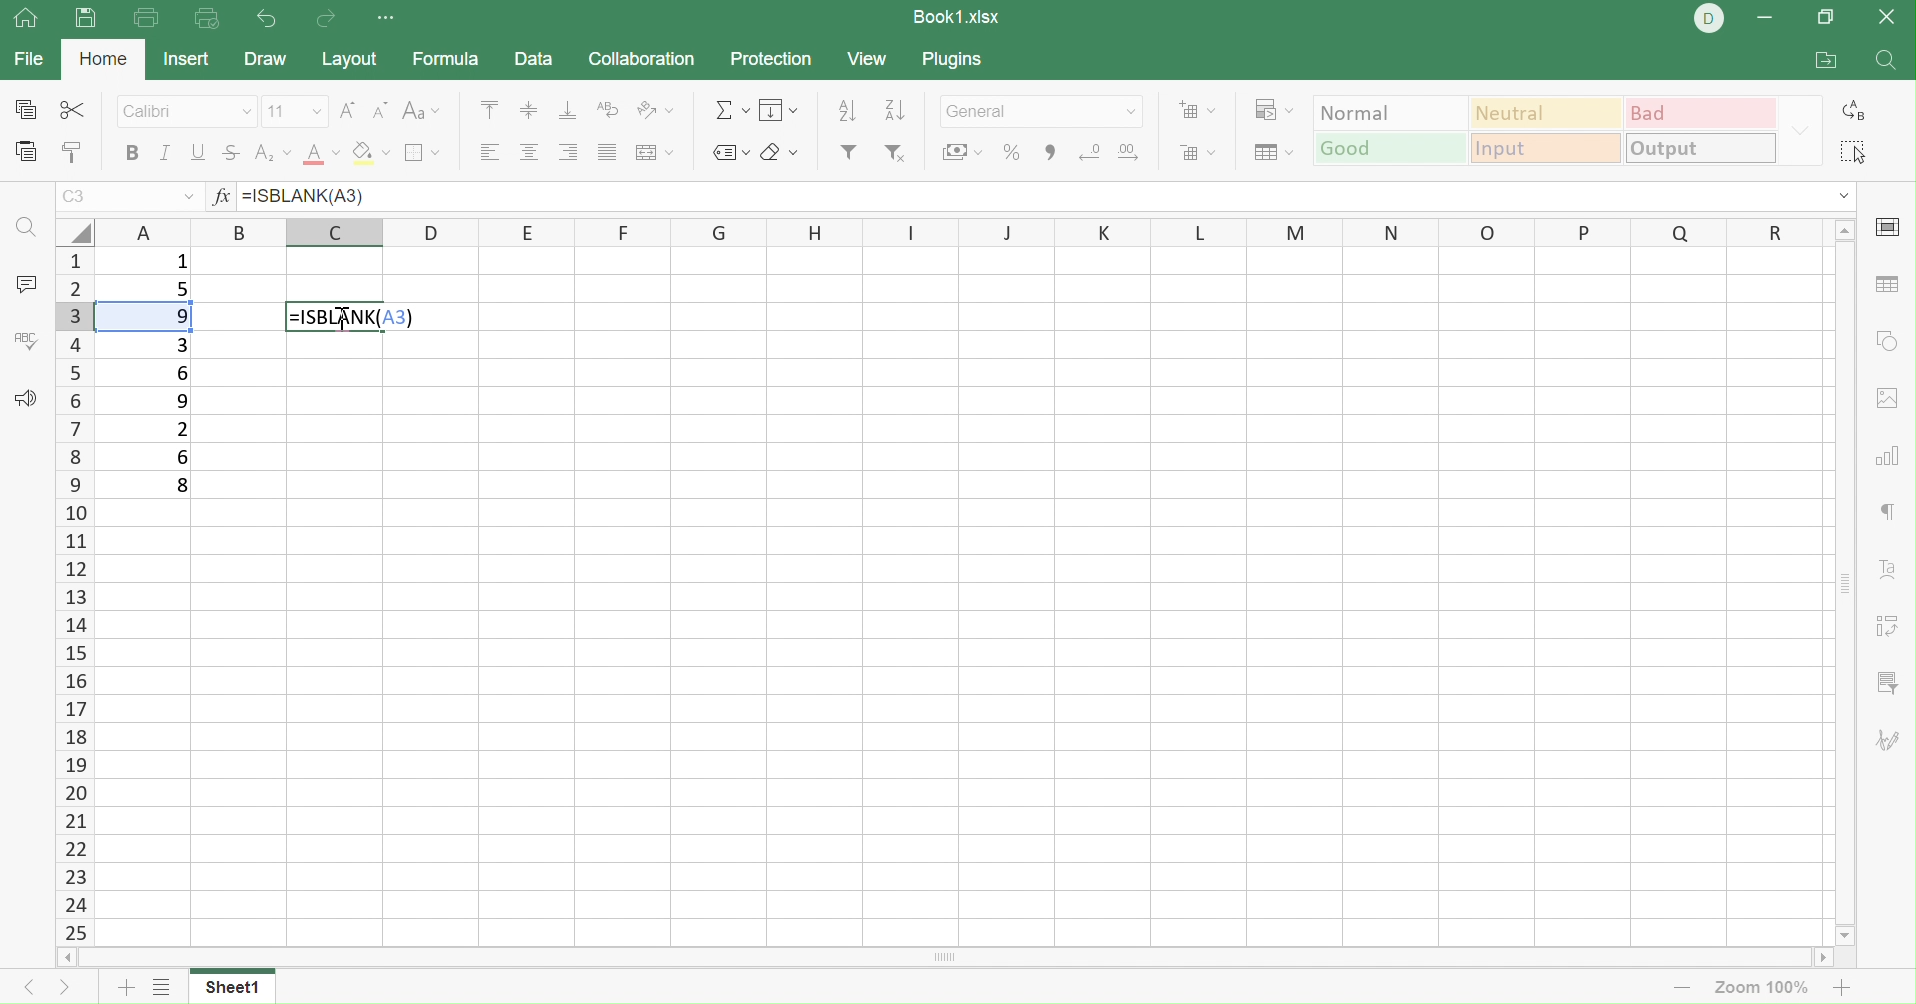 The width and height of the screenshot is (1916, 1004). I want to click on DELL, so click(1710, 18).